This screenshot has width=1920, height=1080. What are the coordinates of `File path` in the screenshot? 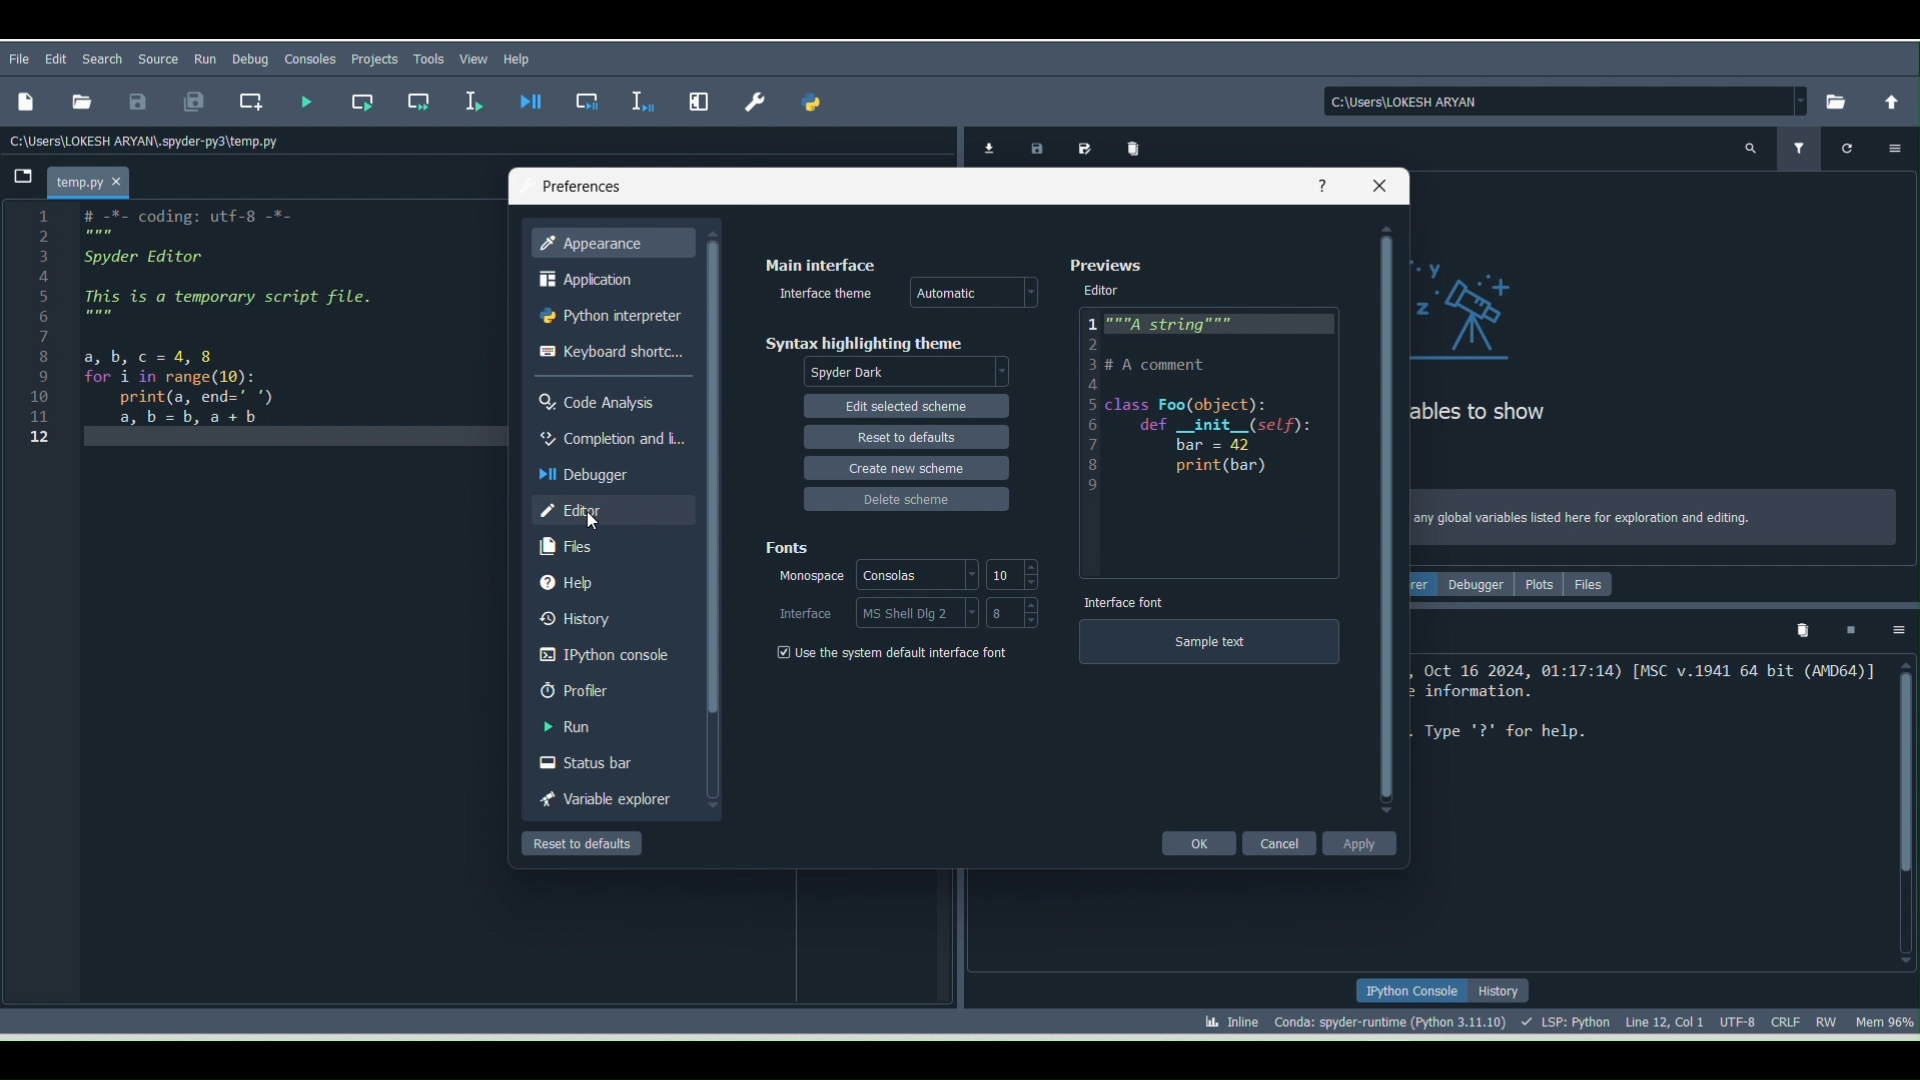 It's located at (150, 140).